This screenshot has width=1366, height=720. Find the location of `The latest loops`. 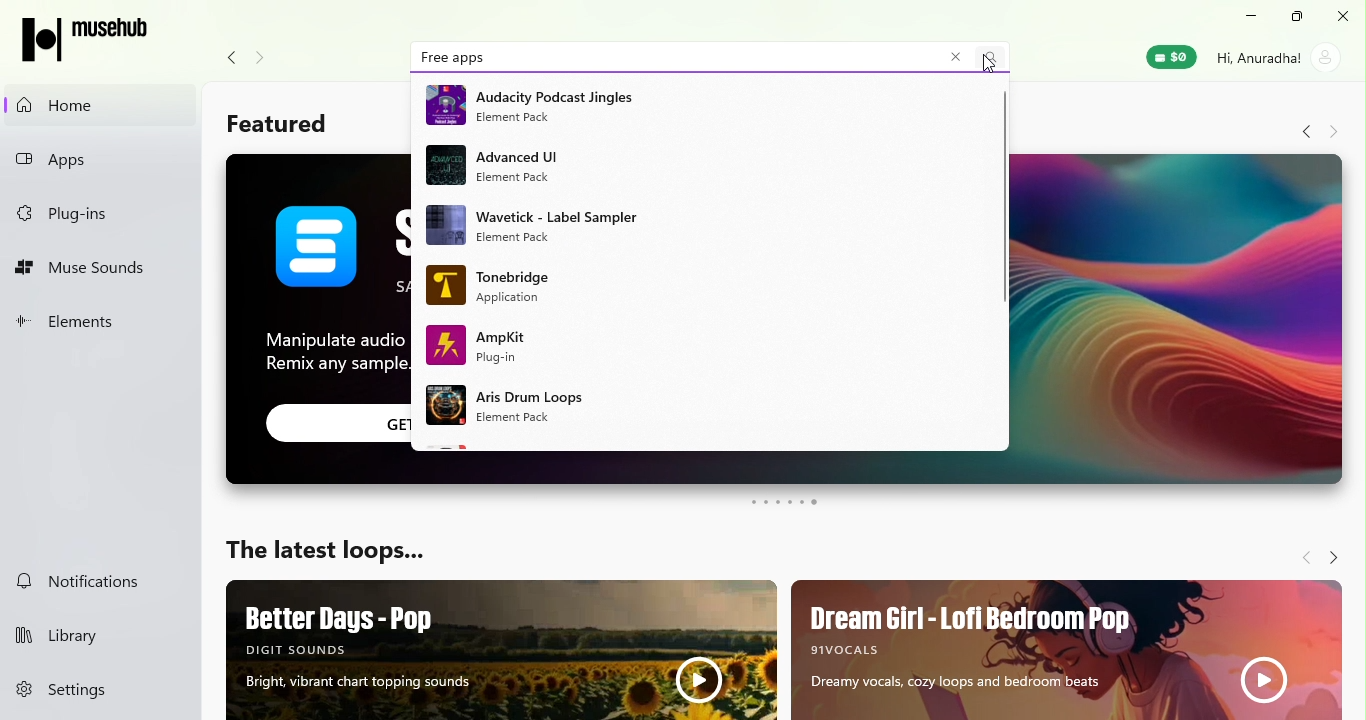

The latest loops is located at coordinates (326, 554).